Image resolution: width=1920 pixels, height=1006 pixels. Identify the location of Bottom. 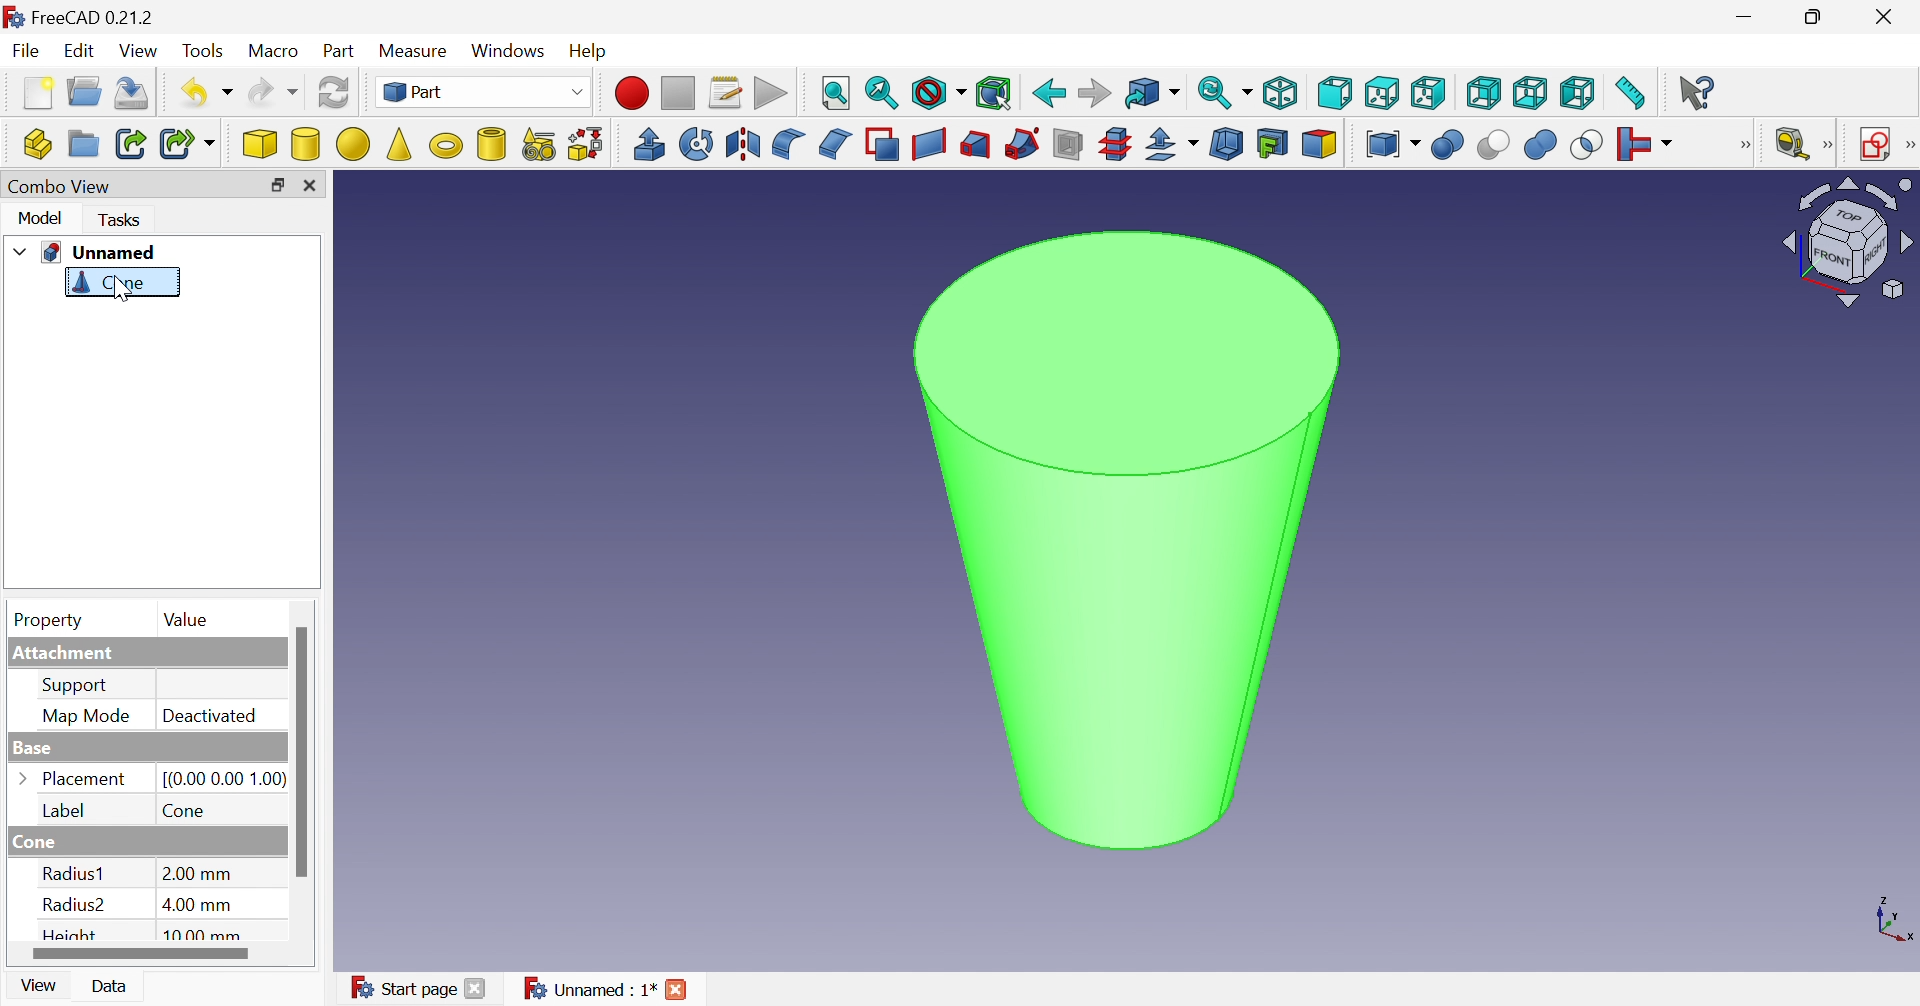
(1532, 93).